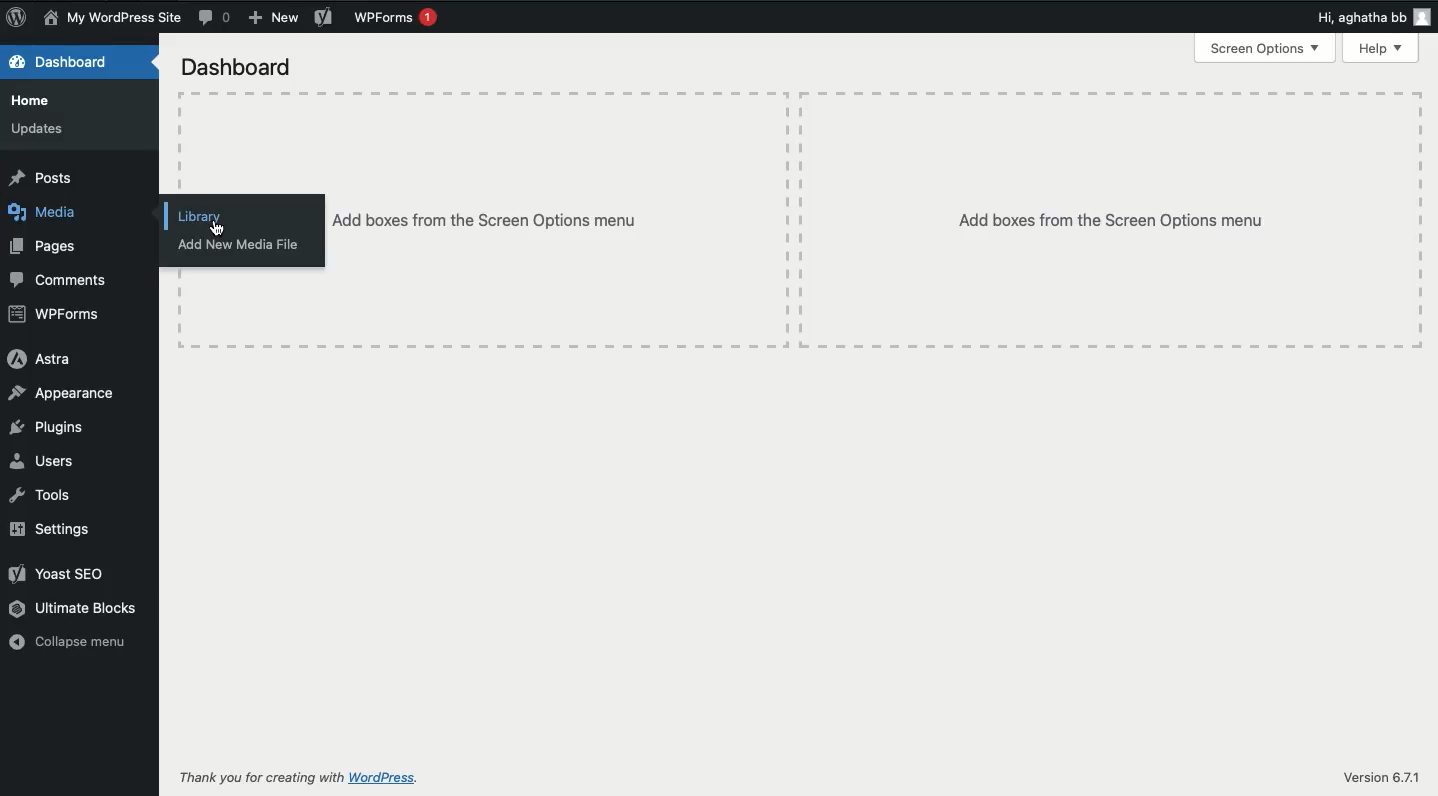  Describe the element at coordinates (55, 315) in the screenshot. I see `WPForms` at that location.